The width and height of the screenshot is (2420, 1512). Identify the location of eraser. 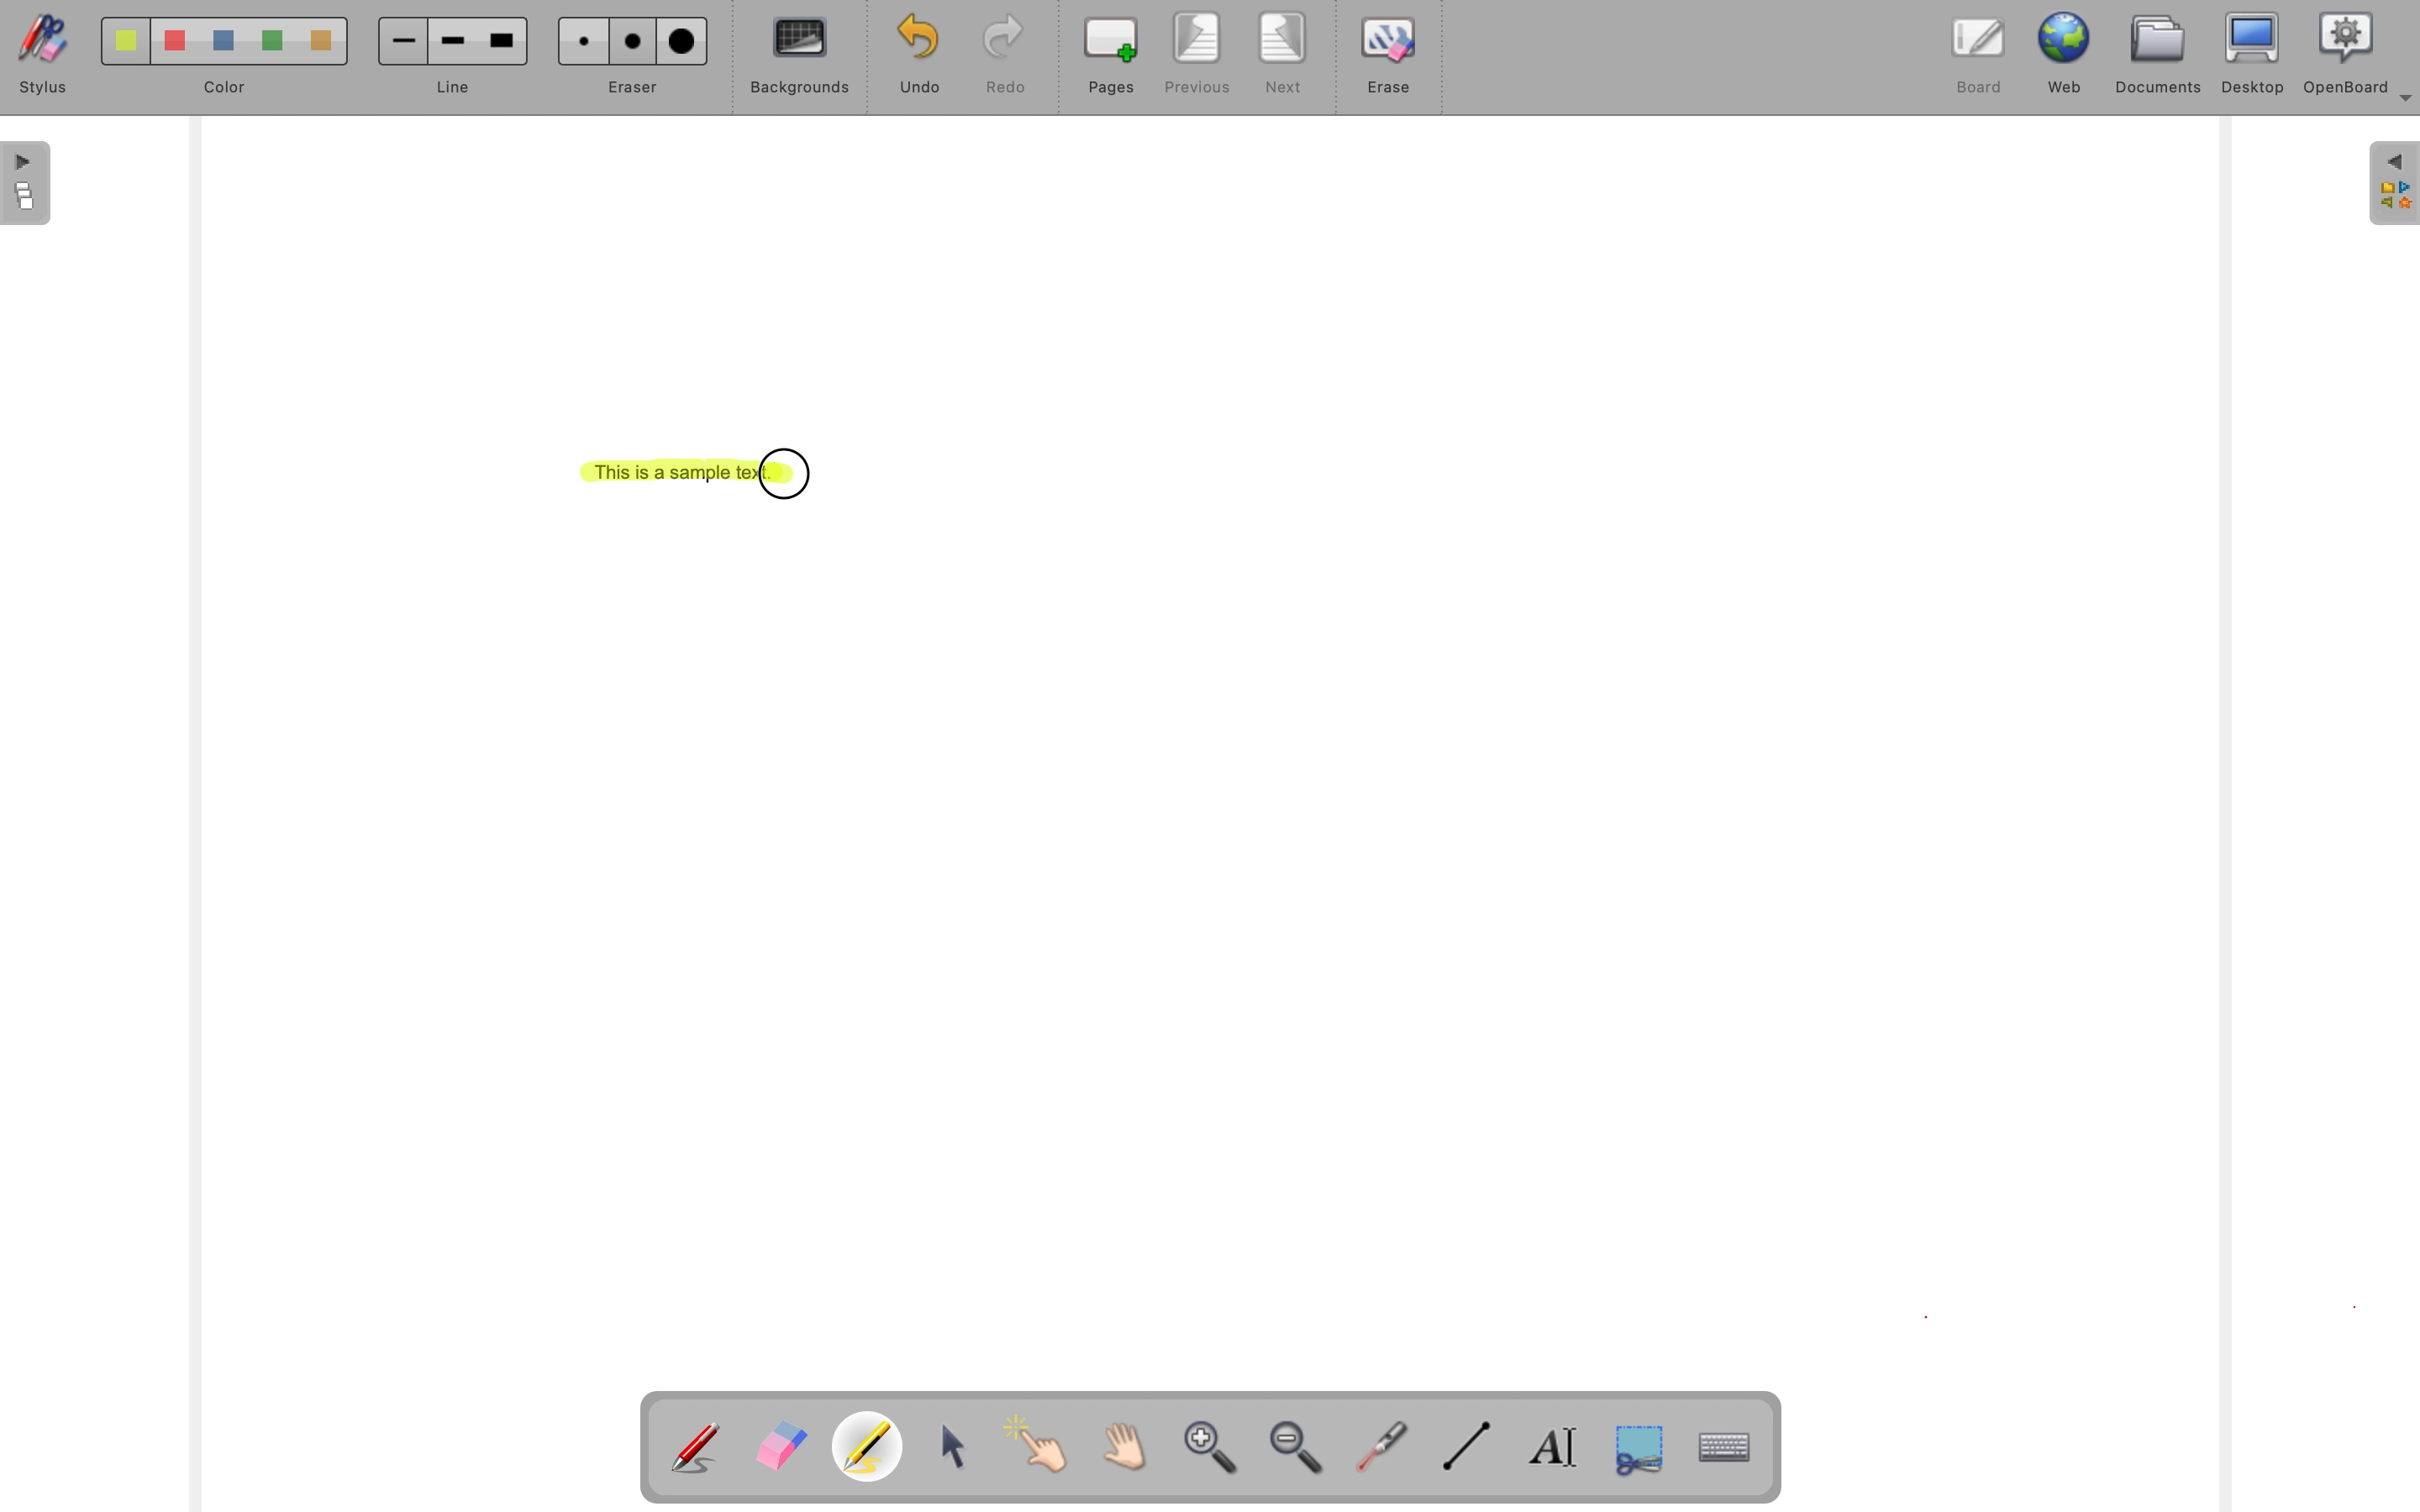
(635, 87).